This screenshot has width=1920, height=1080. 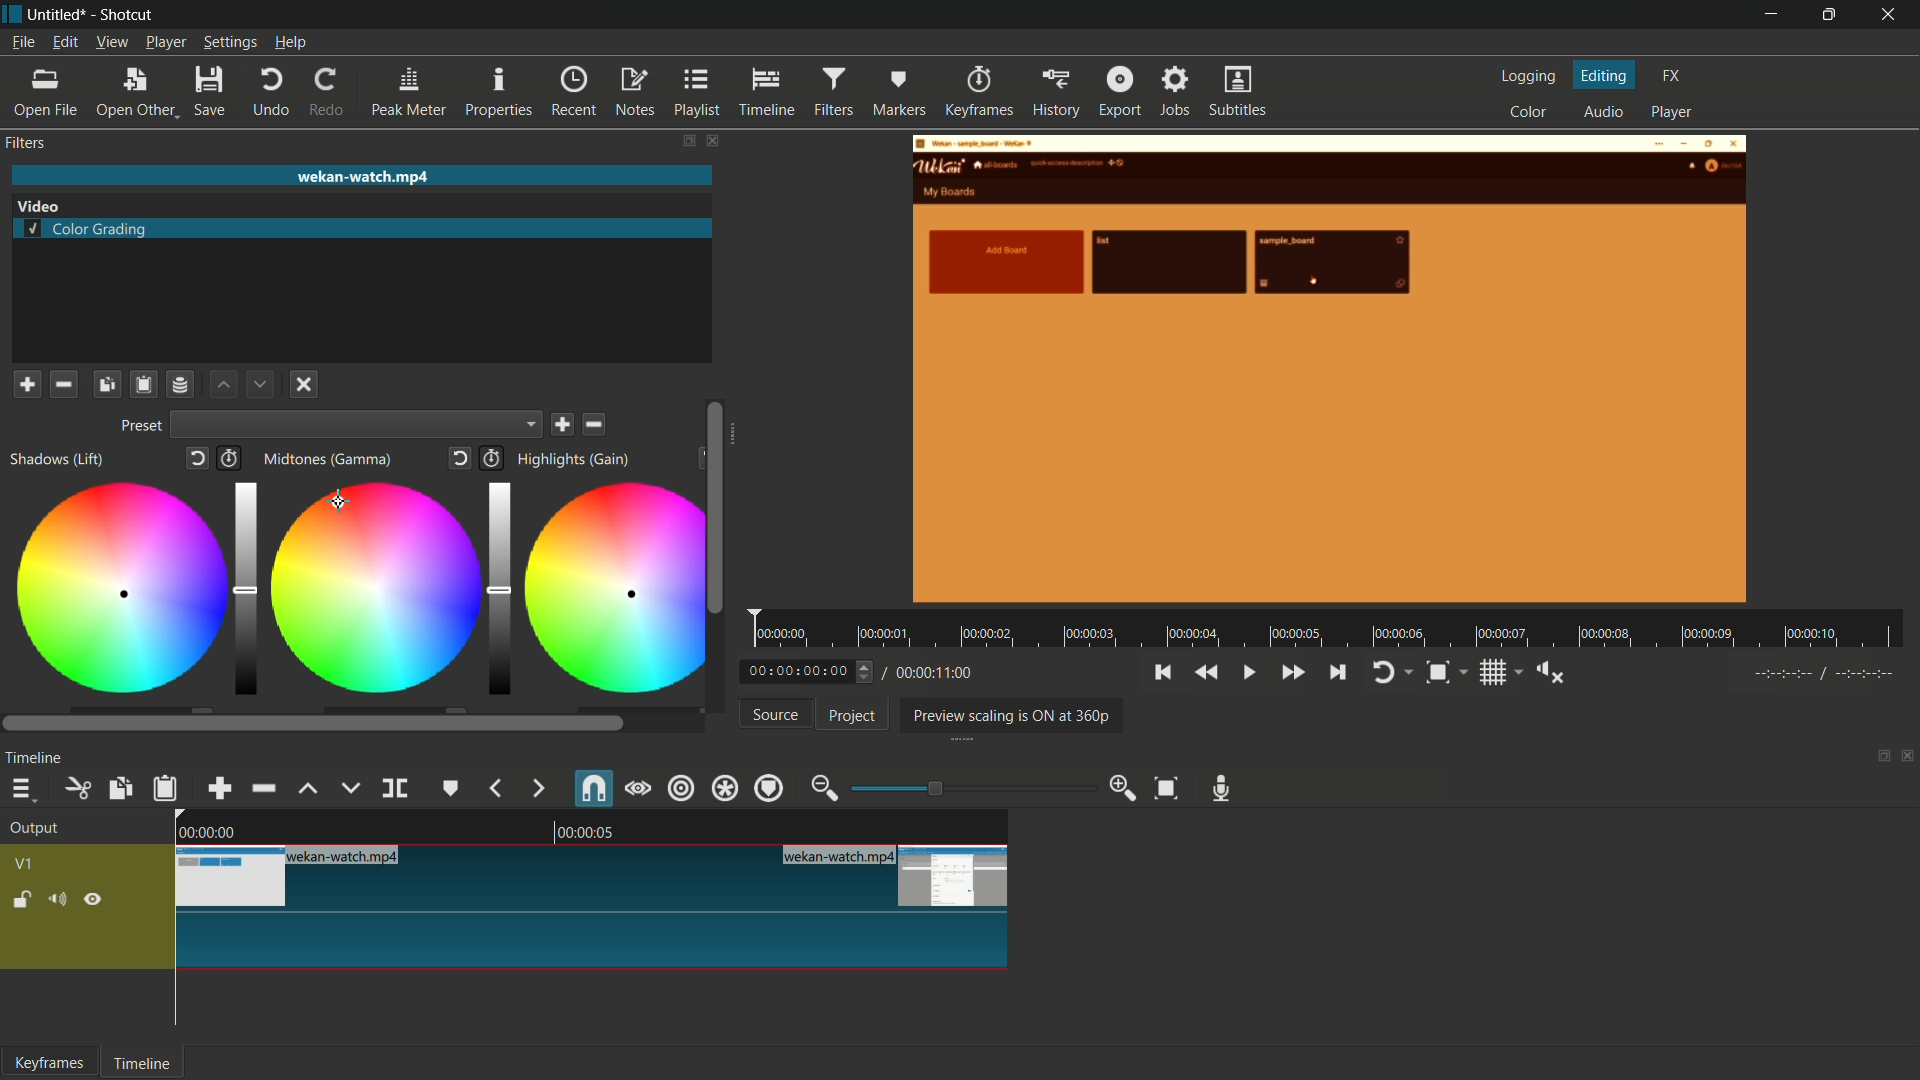 What do you see at coordinates (50, 1063) in the screenshot?
I see `keyframes` at bounding box center [50, 1063].